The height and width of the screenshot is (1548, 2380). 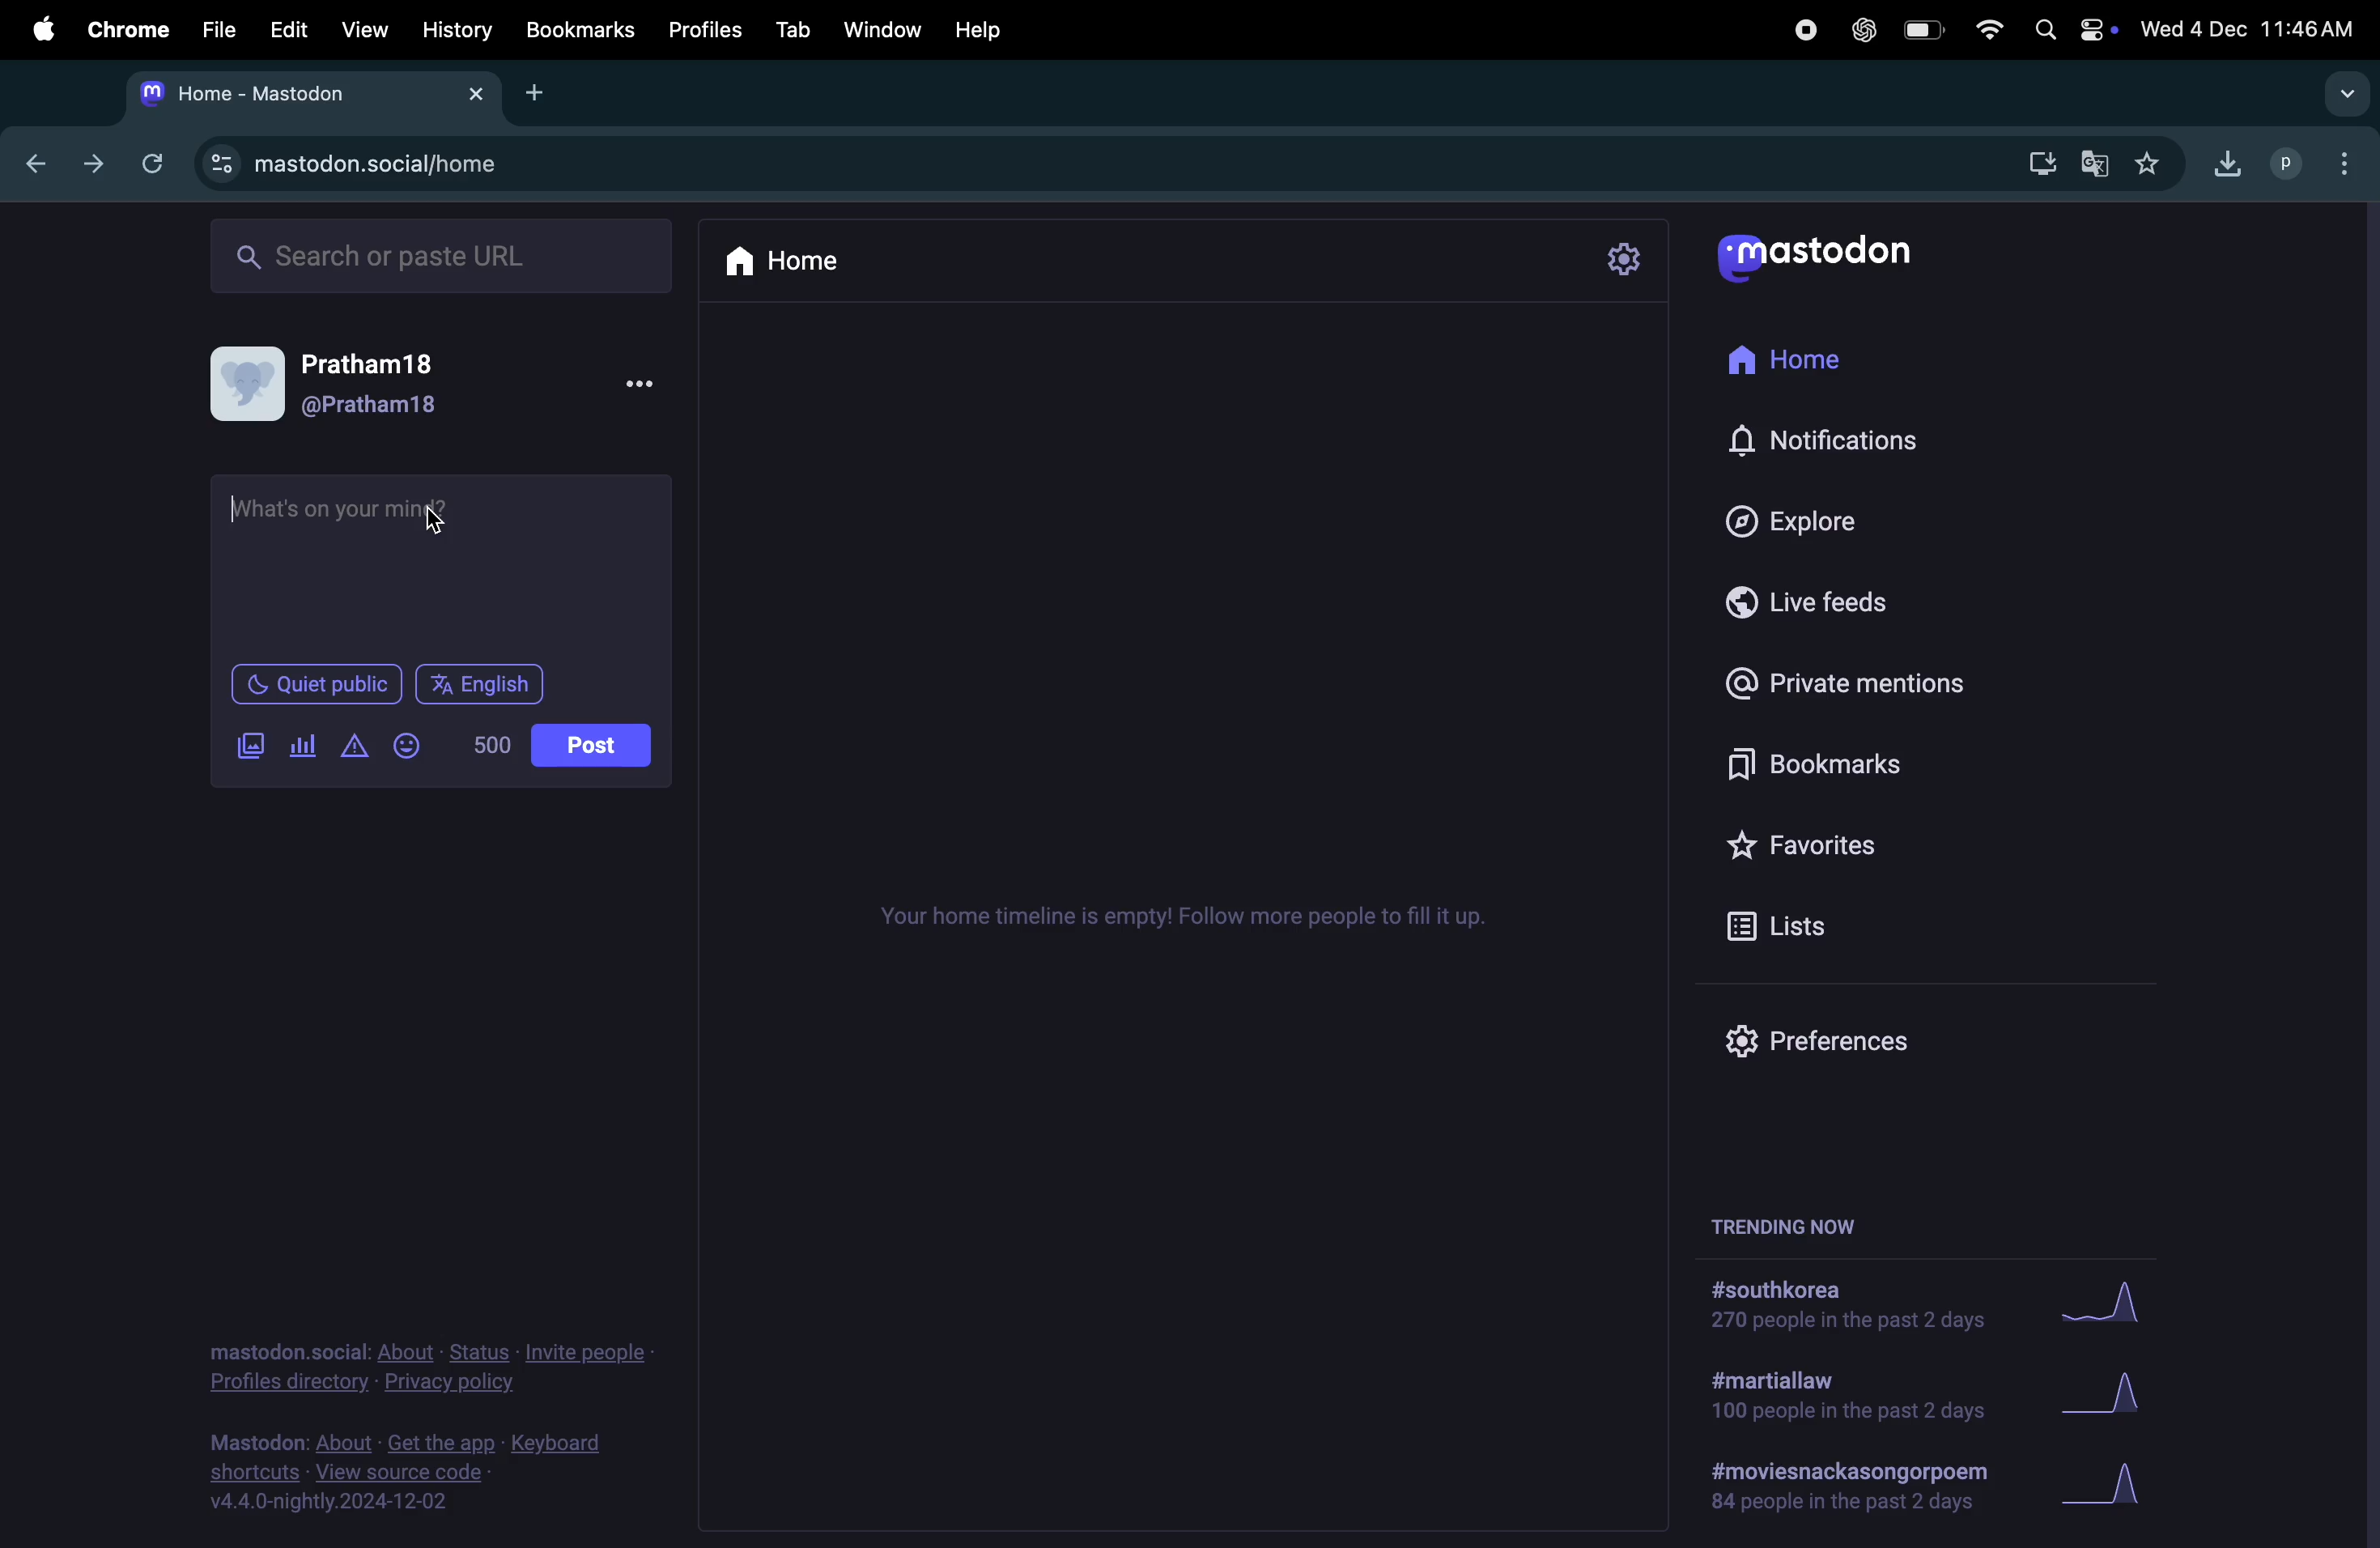 What do you see at coordinates (787, 31) in the screenshot?
I see `Tab` at bounding box center [787, 31].